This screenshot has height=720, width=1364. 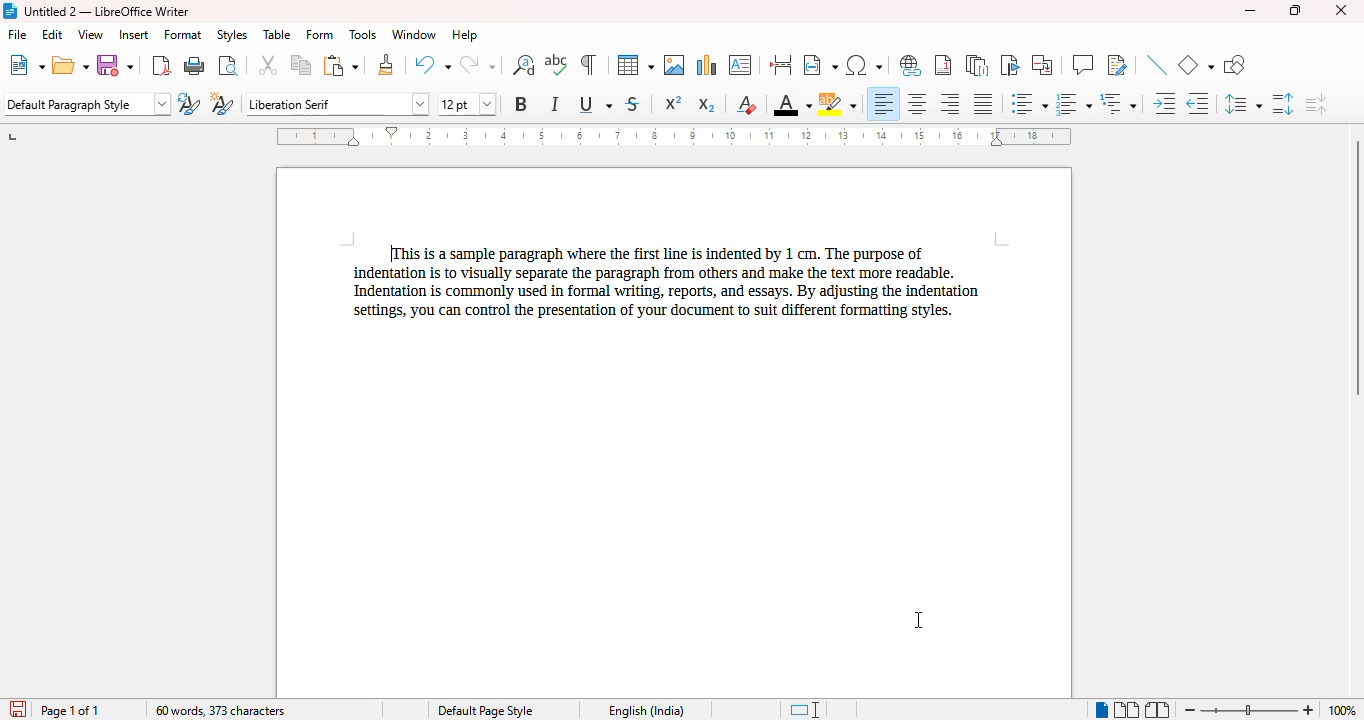 What do you see at coordinates (385, 65) in the screenshot?
I see `clone formatting` at bounding box center [385, 65].